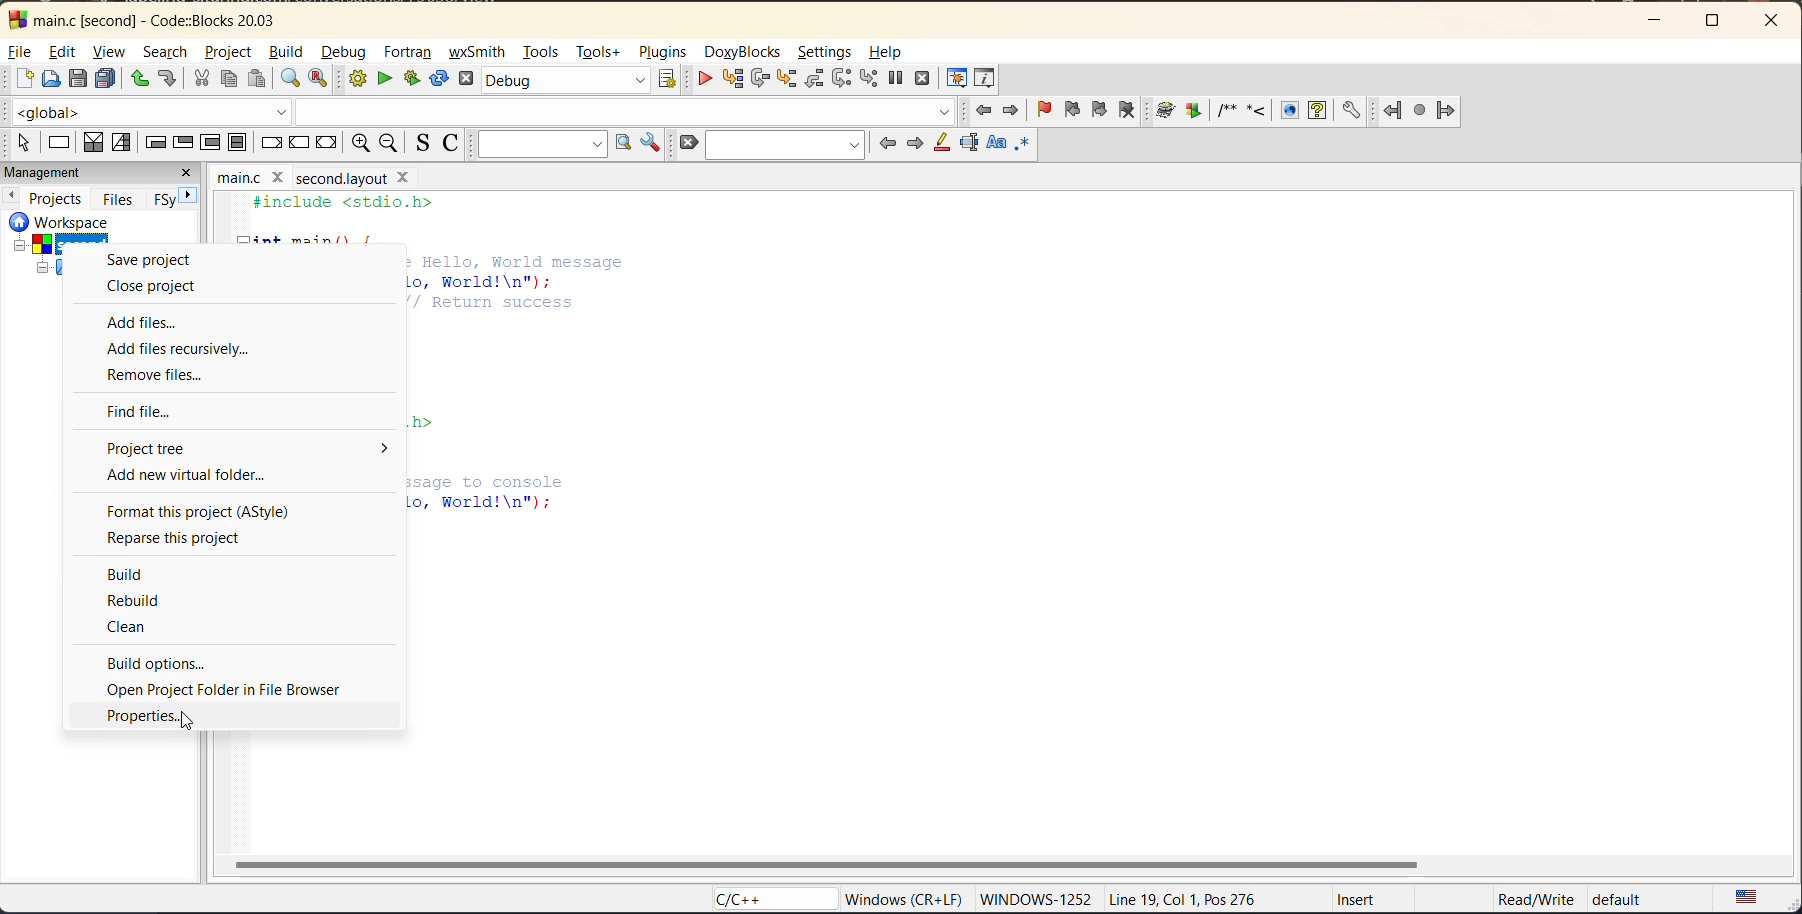  Describe the element at coordinates (567, 83) in the screenshot. I see `build target` at that location.